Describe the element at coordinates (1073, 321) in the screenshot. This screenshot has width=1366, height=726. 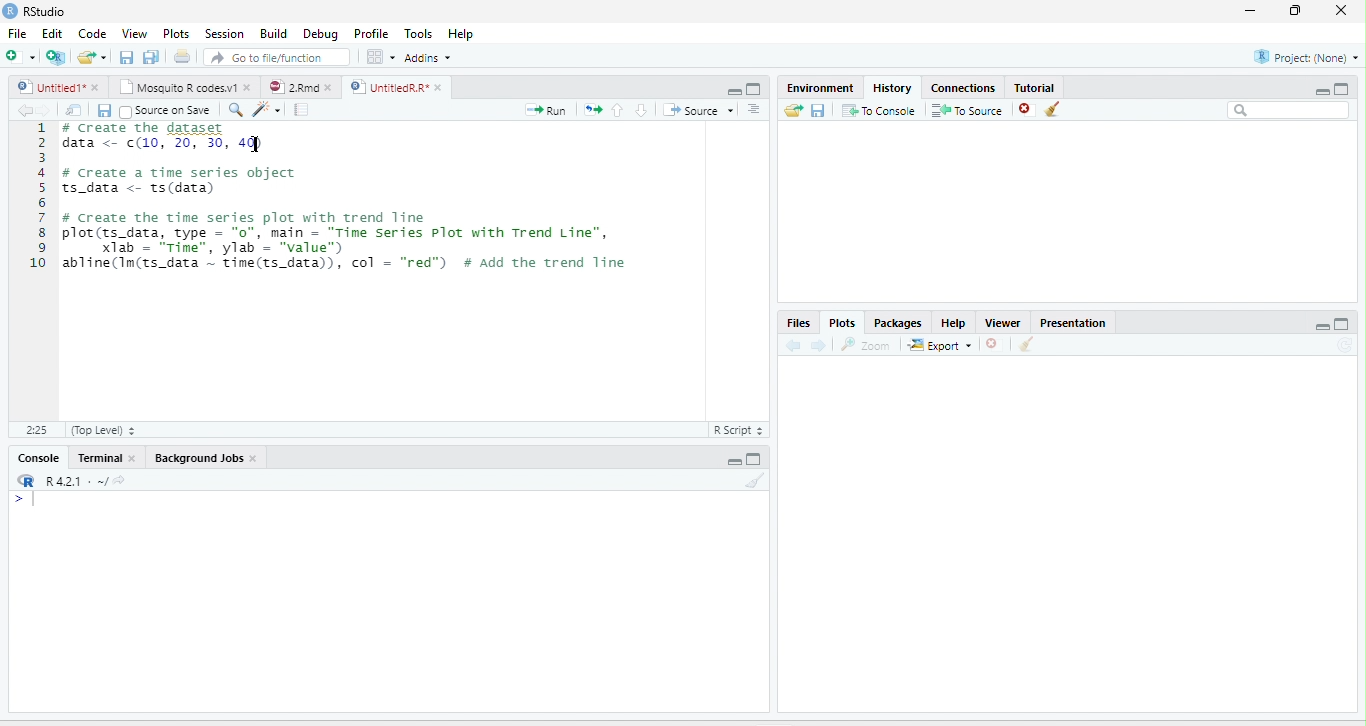
I see `Presentation` at that location.